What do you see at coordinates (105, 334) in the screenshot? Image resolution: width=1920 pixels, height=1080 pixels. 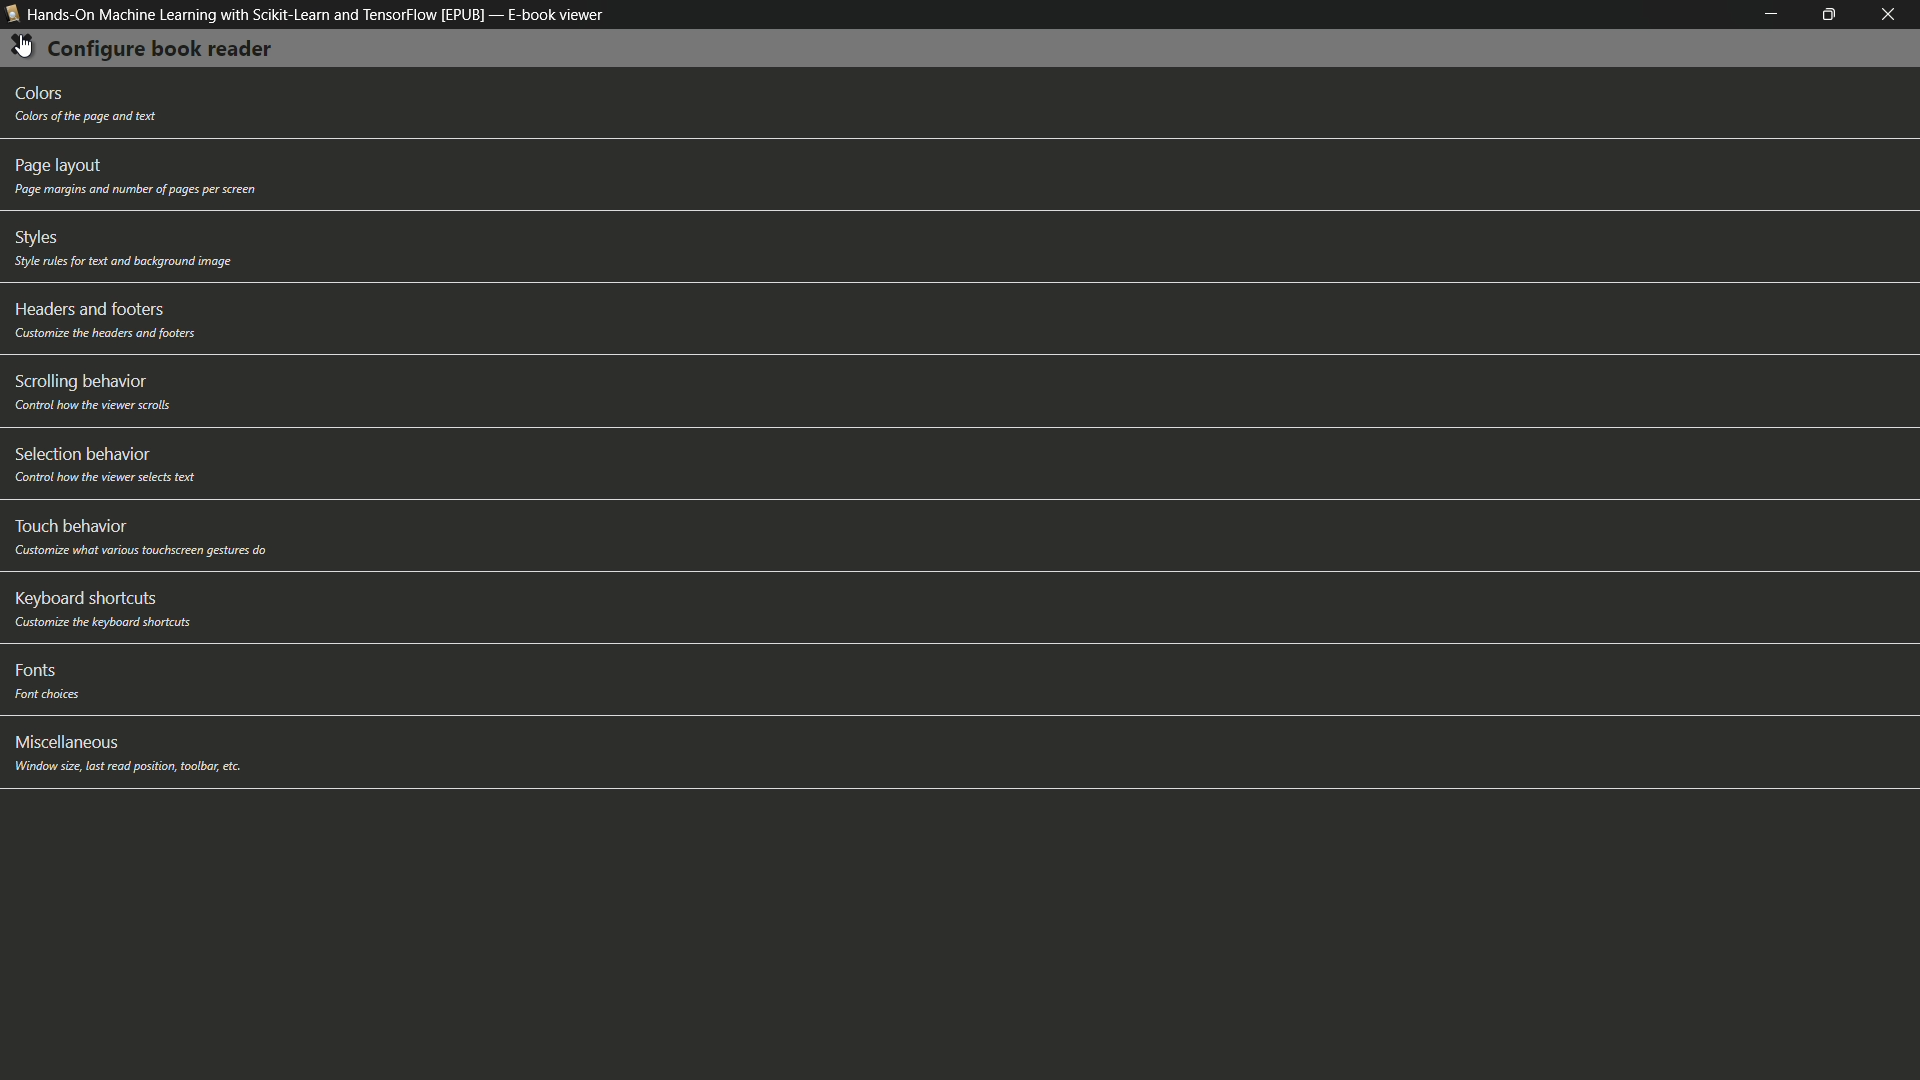 I see `text` at bounding box center [105, 334].